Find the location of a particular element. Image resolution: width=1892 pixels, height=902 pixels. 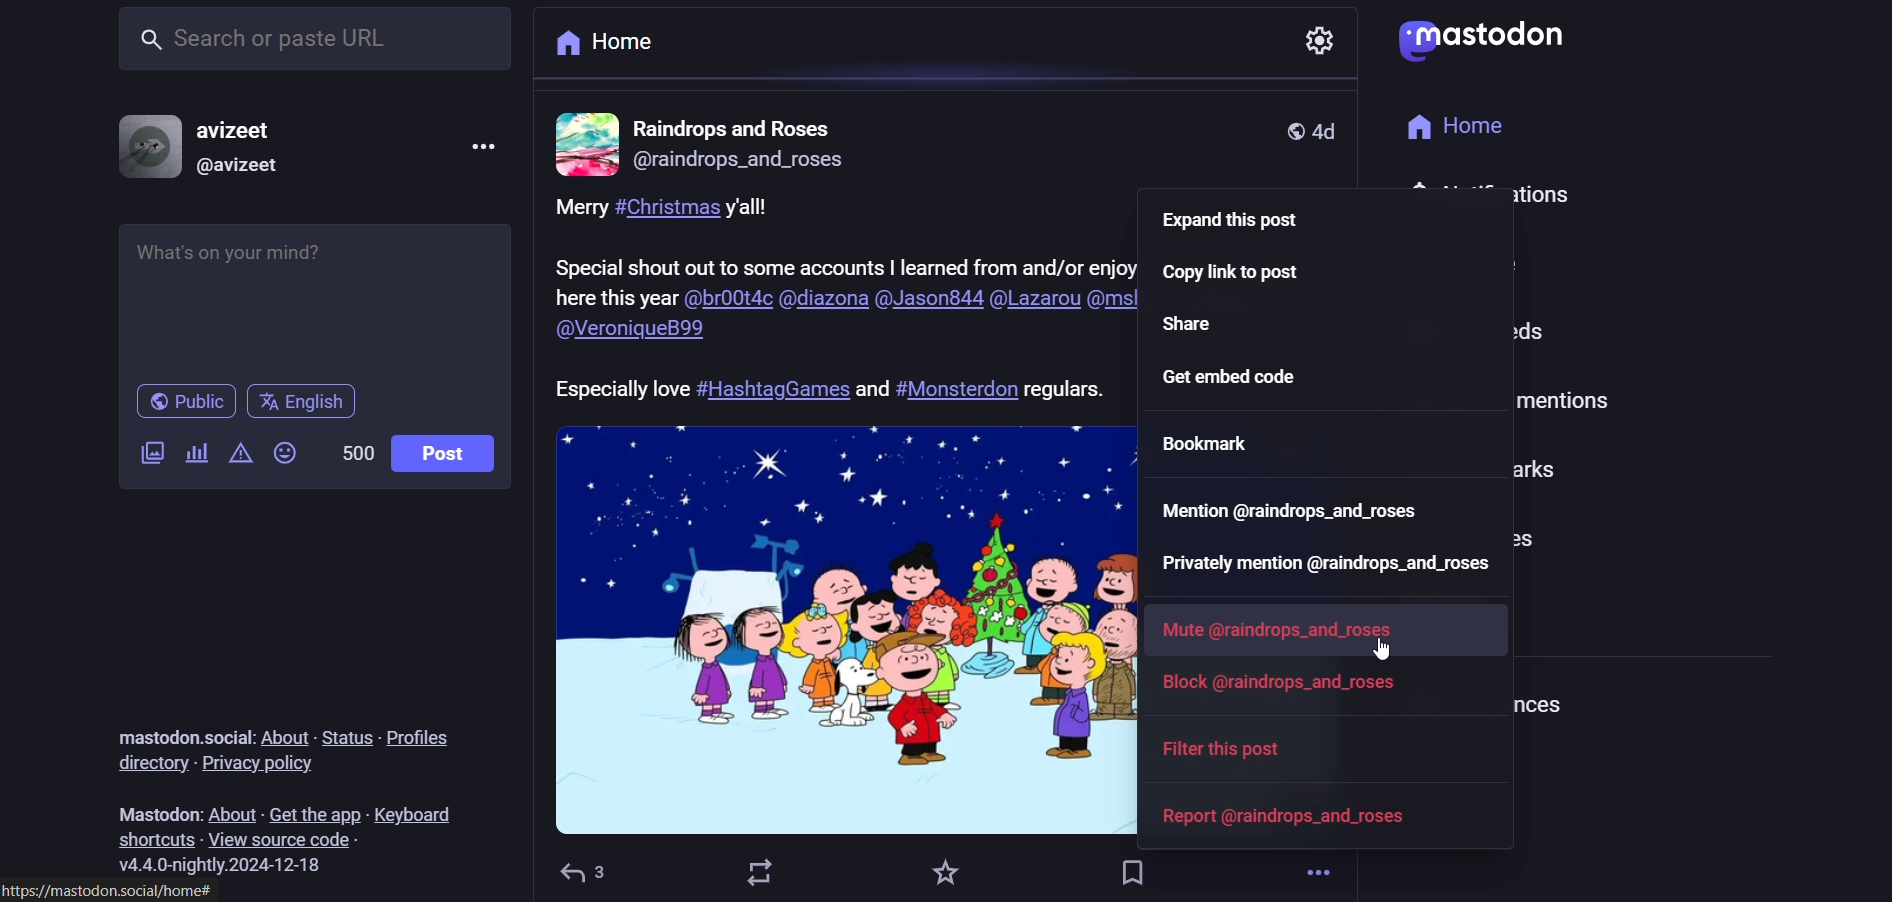

cursor is located at coordinates (1378, 653).